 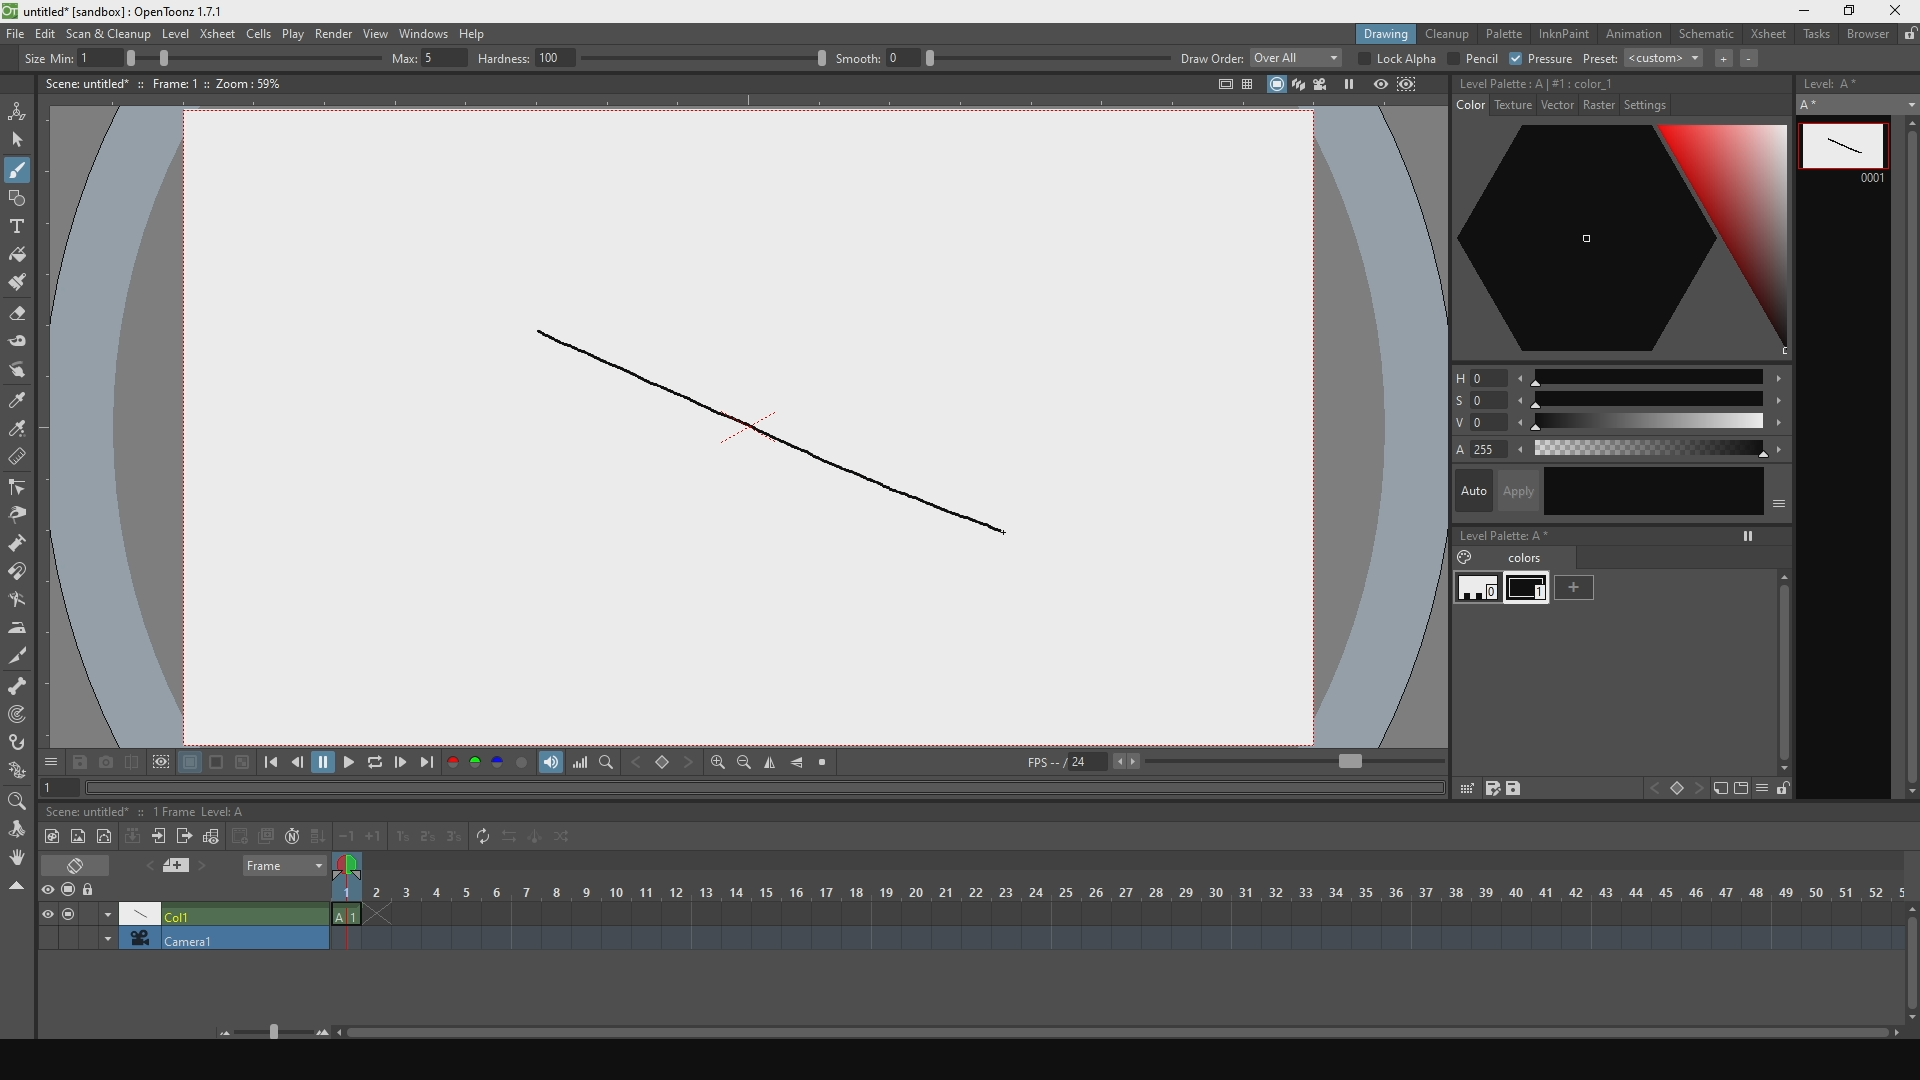 What do you see at coordinates (214, 913) in the screenshot?
I see `Col1` at bounding box center [214, 913].